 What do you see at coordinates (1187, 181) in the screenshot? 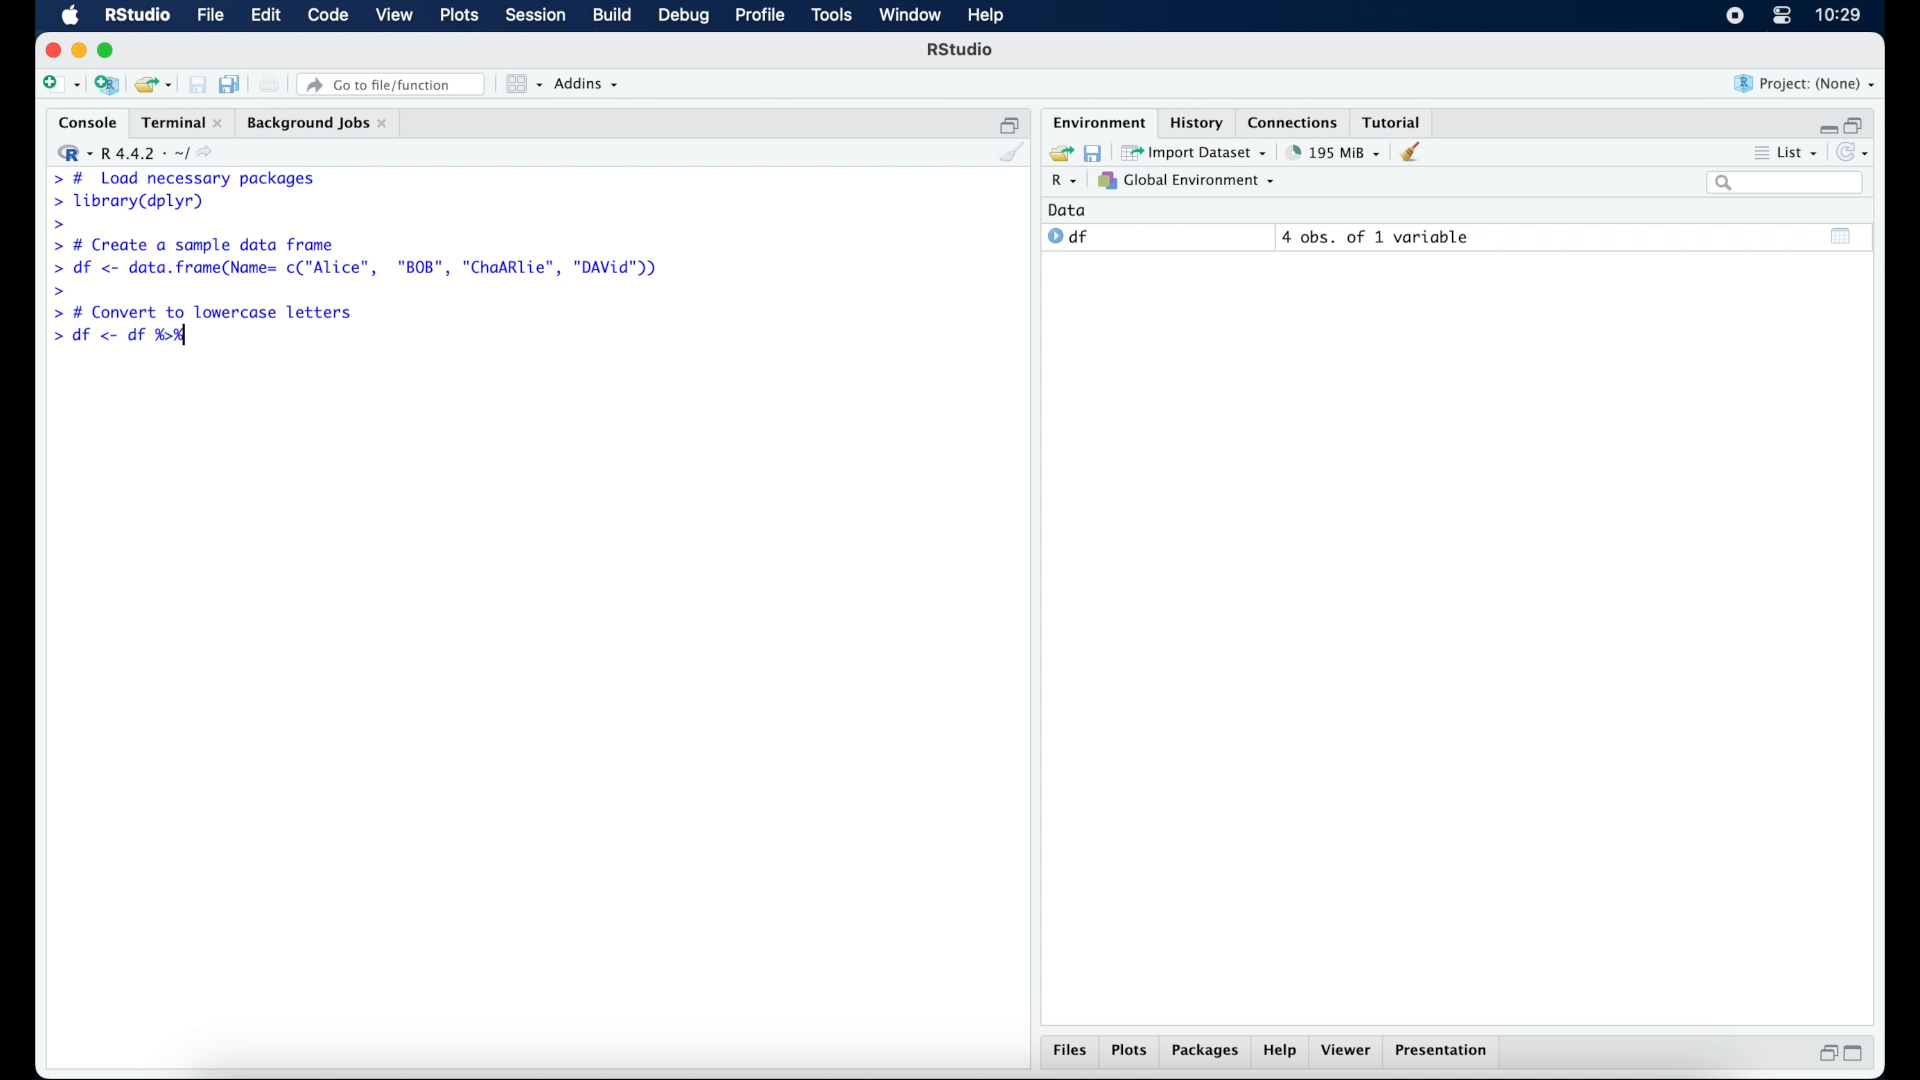
I see `global environment` at bounding box center [1187, 181].